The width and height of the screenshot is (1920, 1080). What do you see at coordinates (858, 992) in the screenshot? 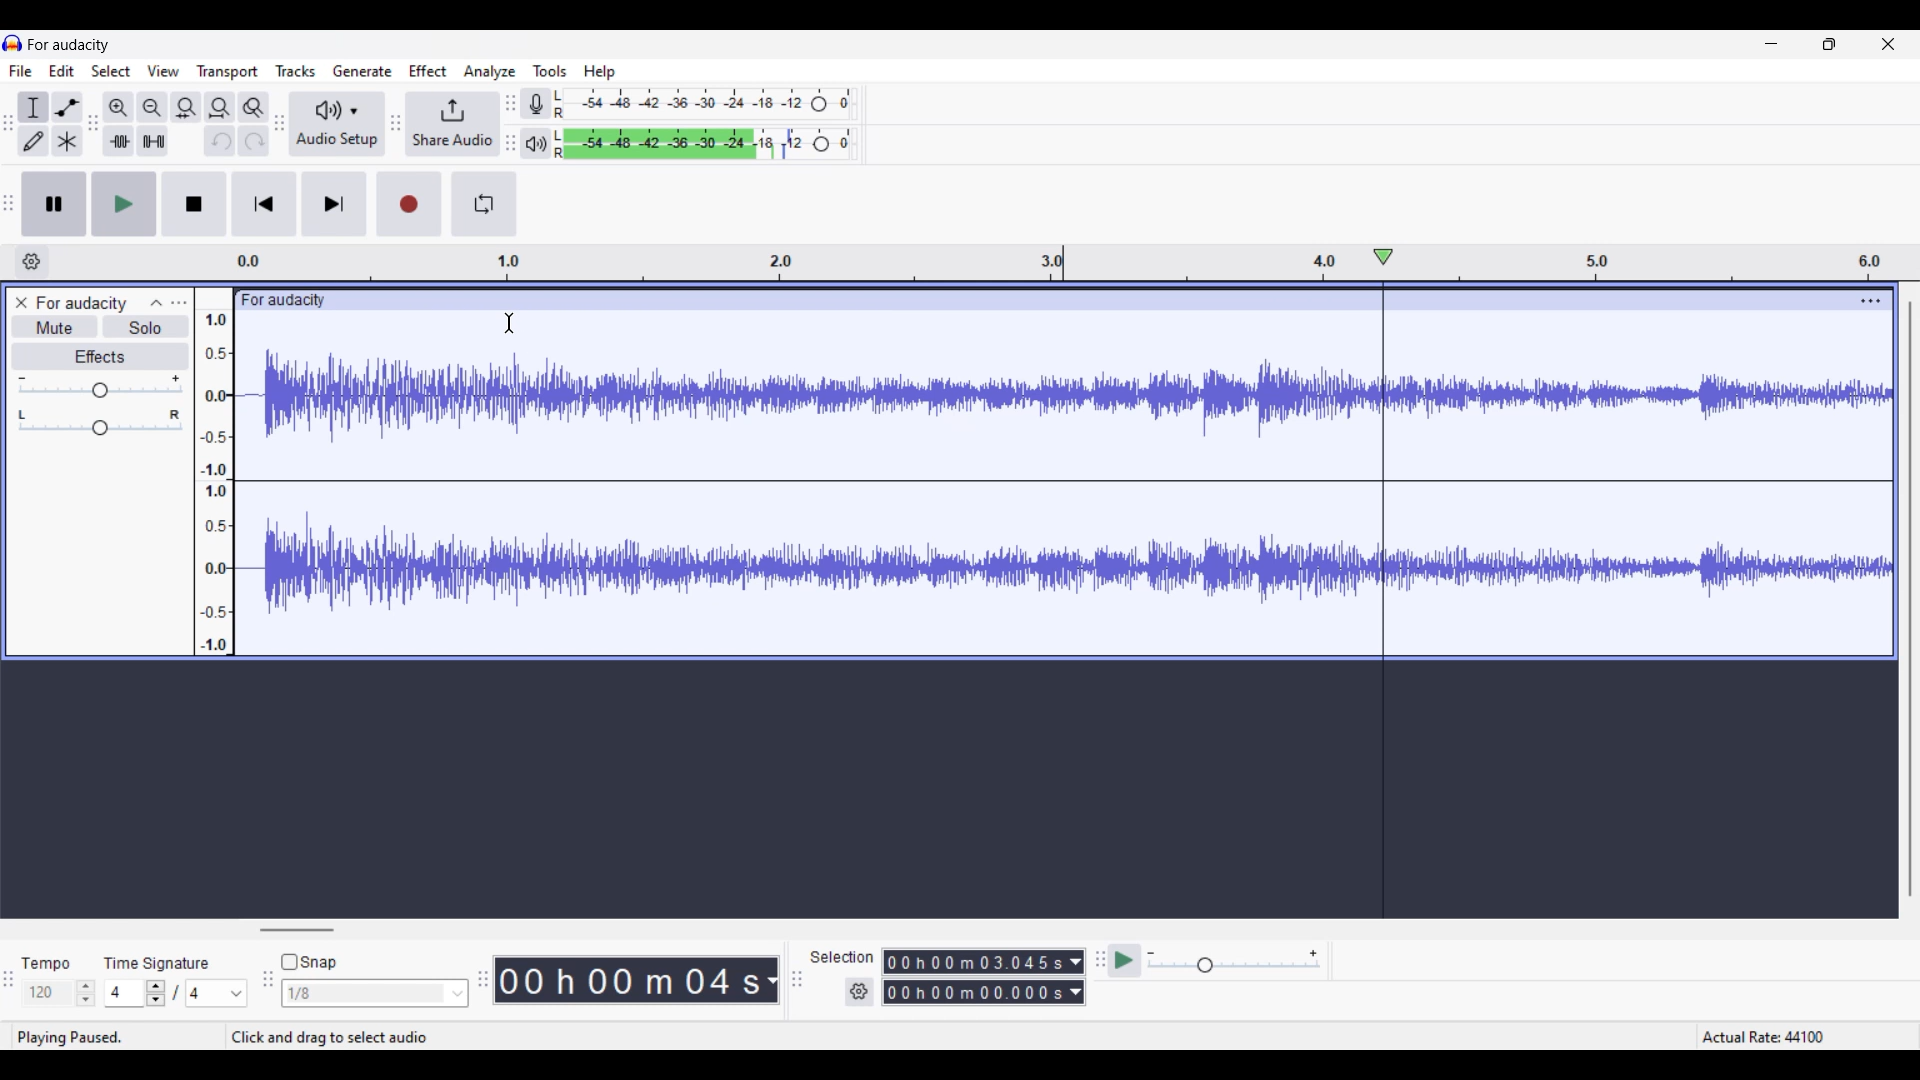
I see `Selection duration settings` at bounding box center [858, 992].